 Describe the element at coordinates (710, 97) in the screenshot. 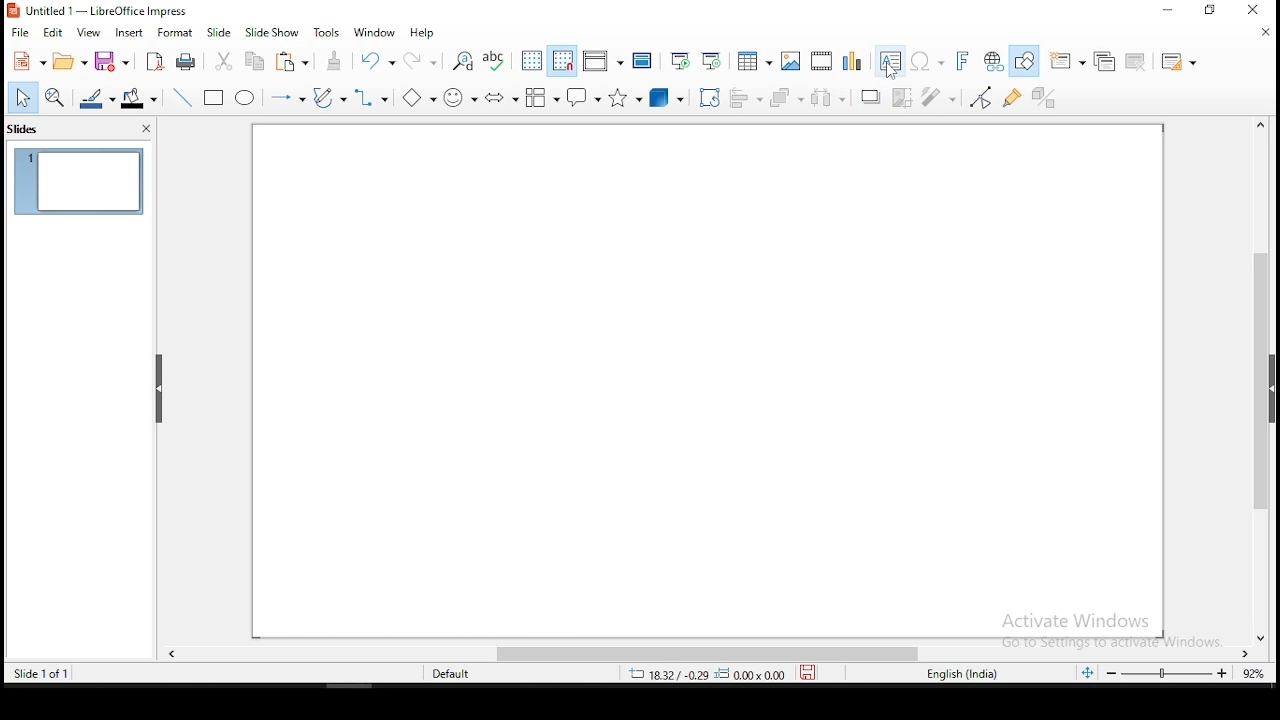

I see `rotate` at that location.